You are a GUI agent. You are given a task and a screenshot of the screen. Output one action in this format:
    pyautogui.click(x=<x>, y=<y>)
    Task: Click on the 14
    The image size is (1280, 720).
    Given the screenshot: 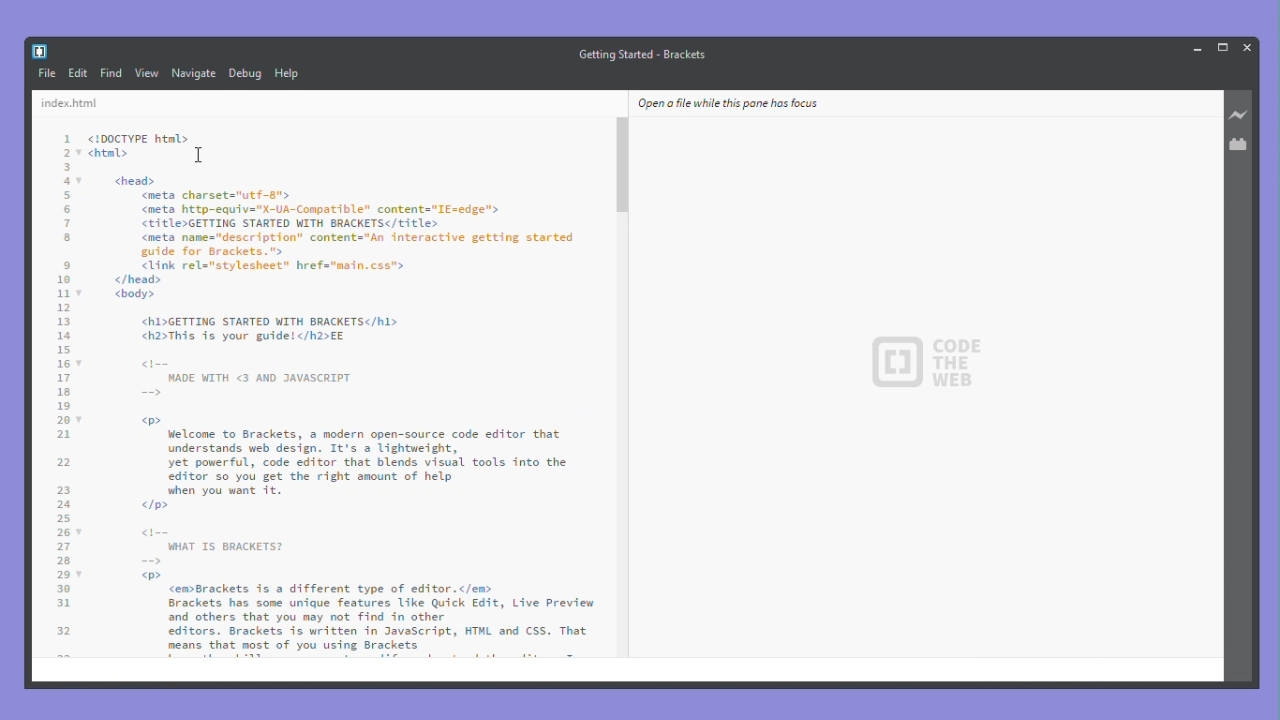 What is the action you would take?
    pyautogui.click(x=63, y=336)
    